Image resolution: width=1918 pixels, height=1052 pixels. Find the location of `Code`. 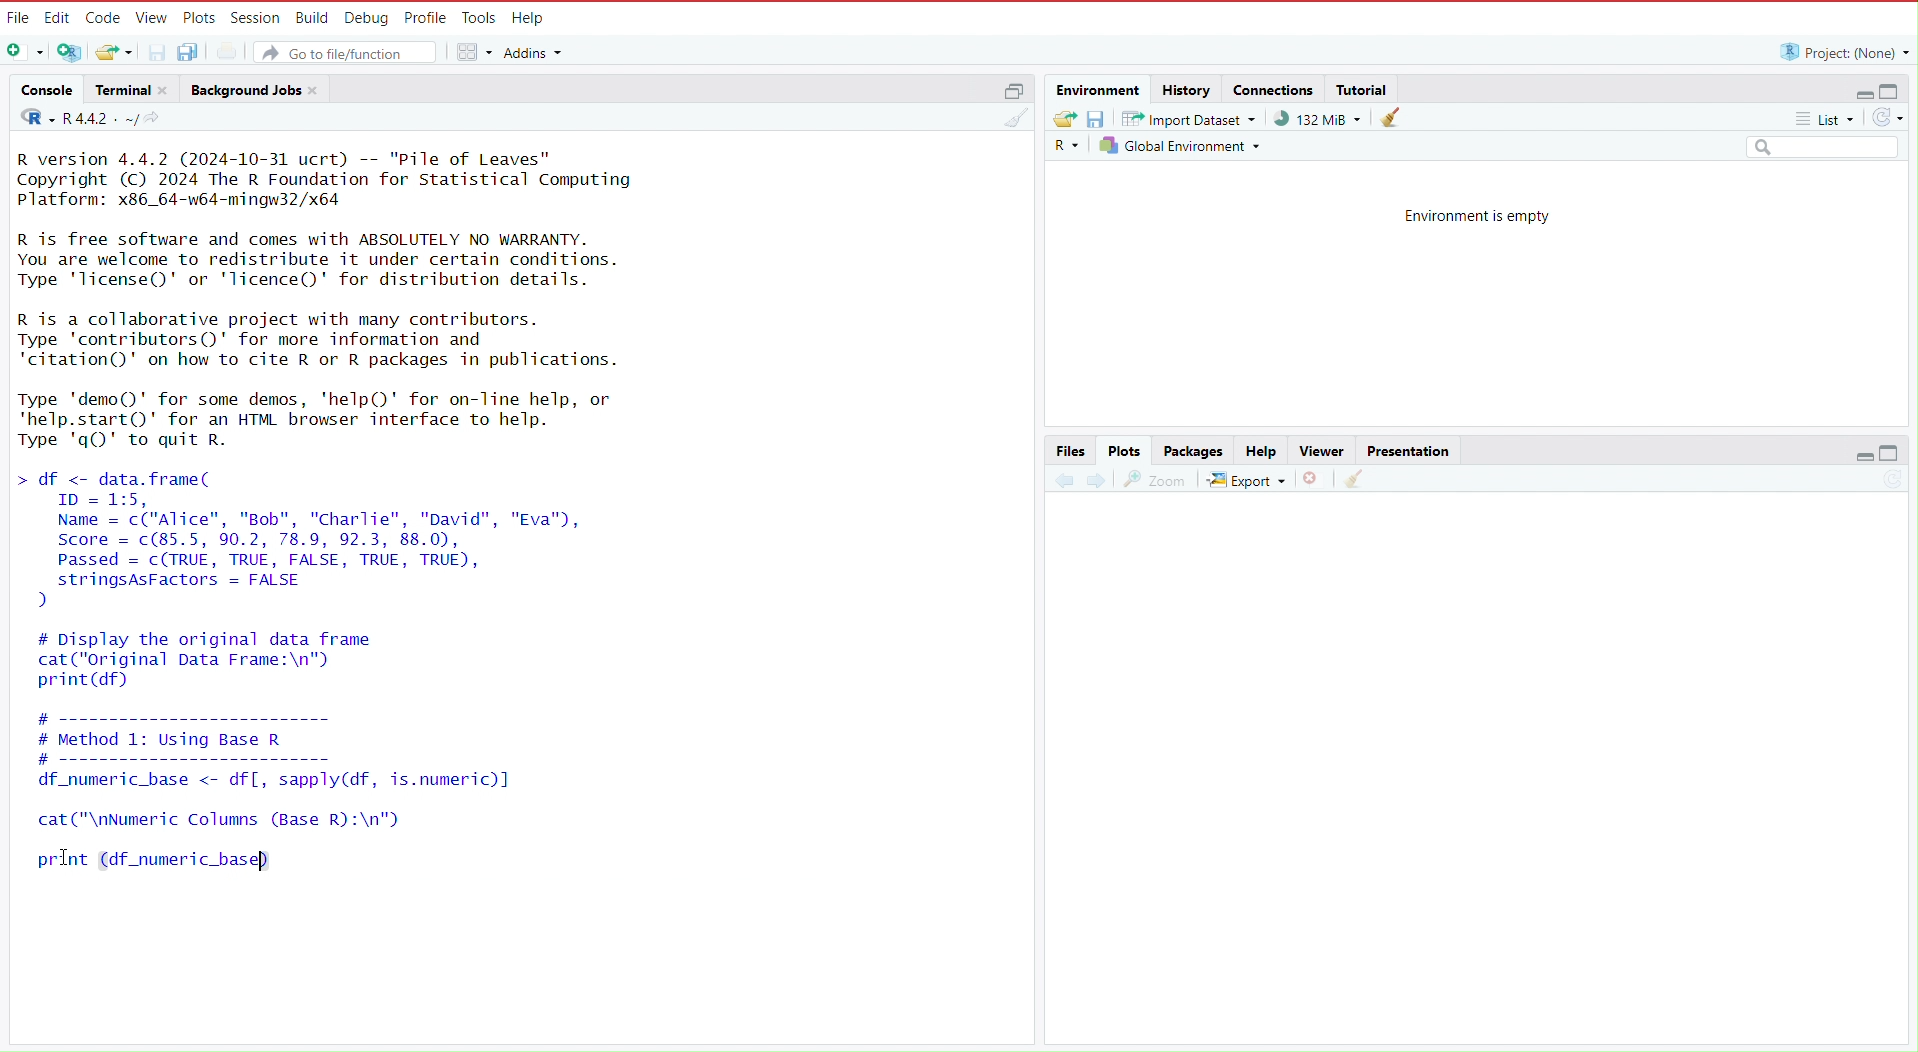

Code is located at coordinates (102, 14).